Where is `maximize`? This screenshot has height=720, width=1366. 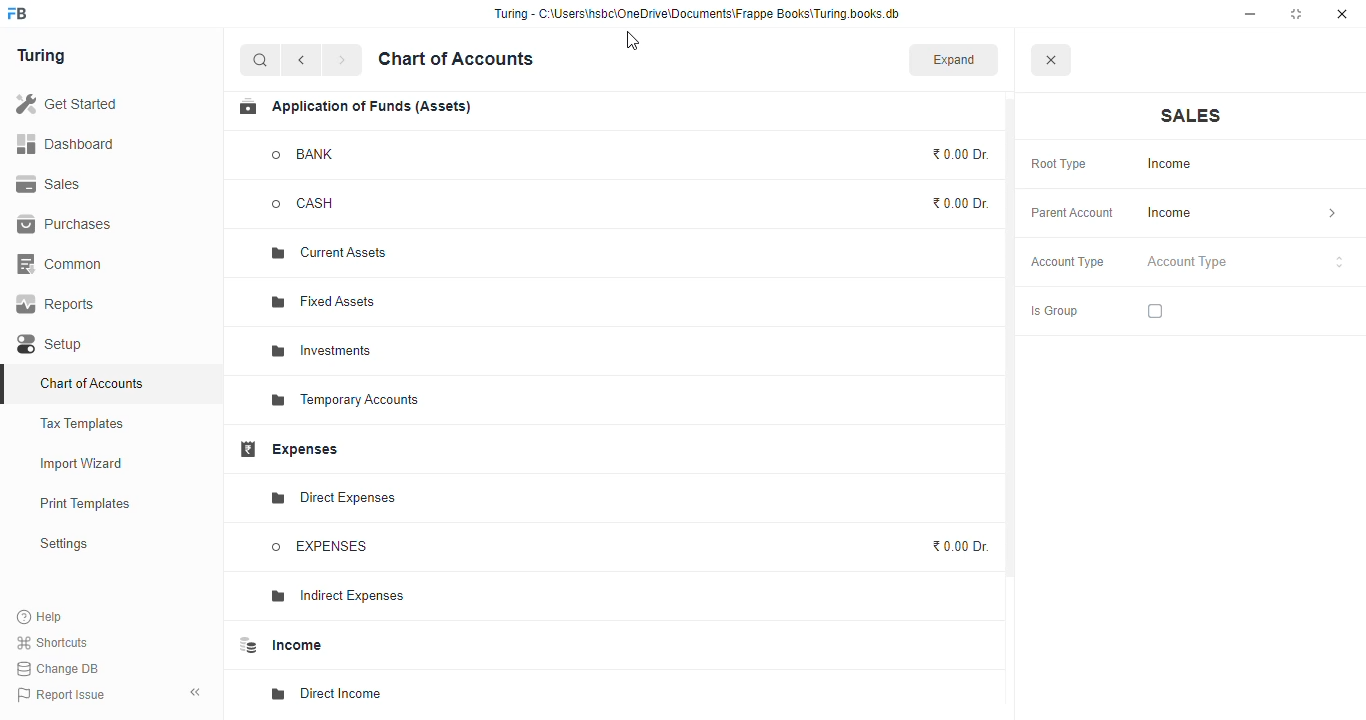 maximize is located at coordinates (1296, 14).